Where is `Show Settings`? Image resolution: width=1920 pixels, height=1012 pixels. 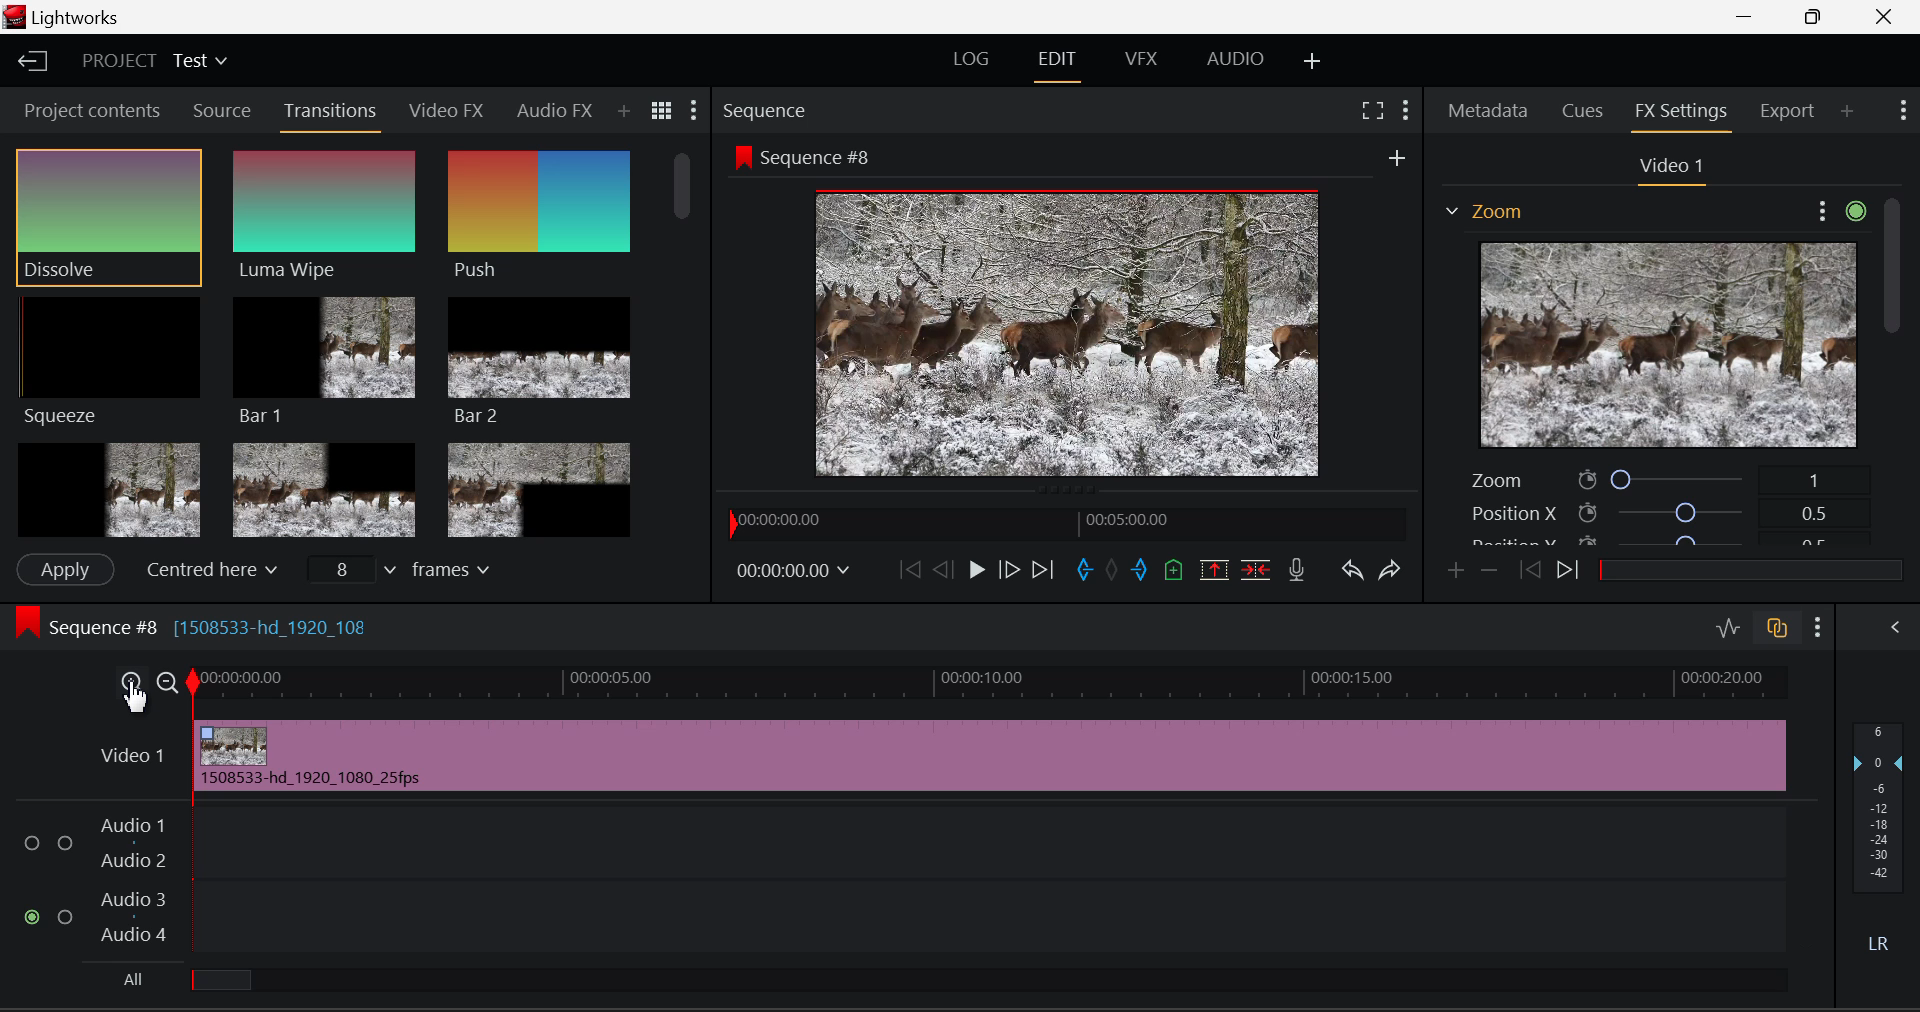 Show Settings is located at coordinates (1841, 213).